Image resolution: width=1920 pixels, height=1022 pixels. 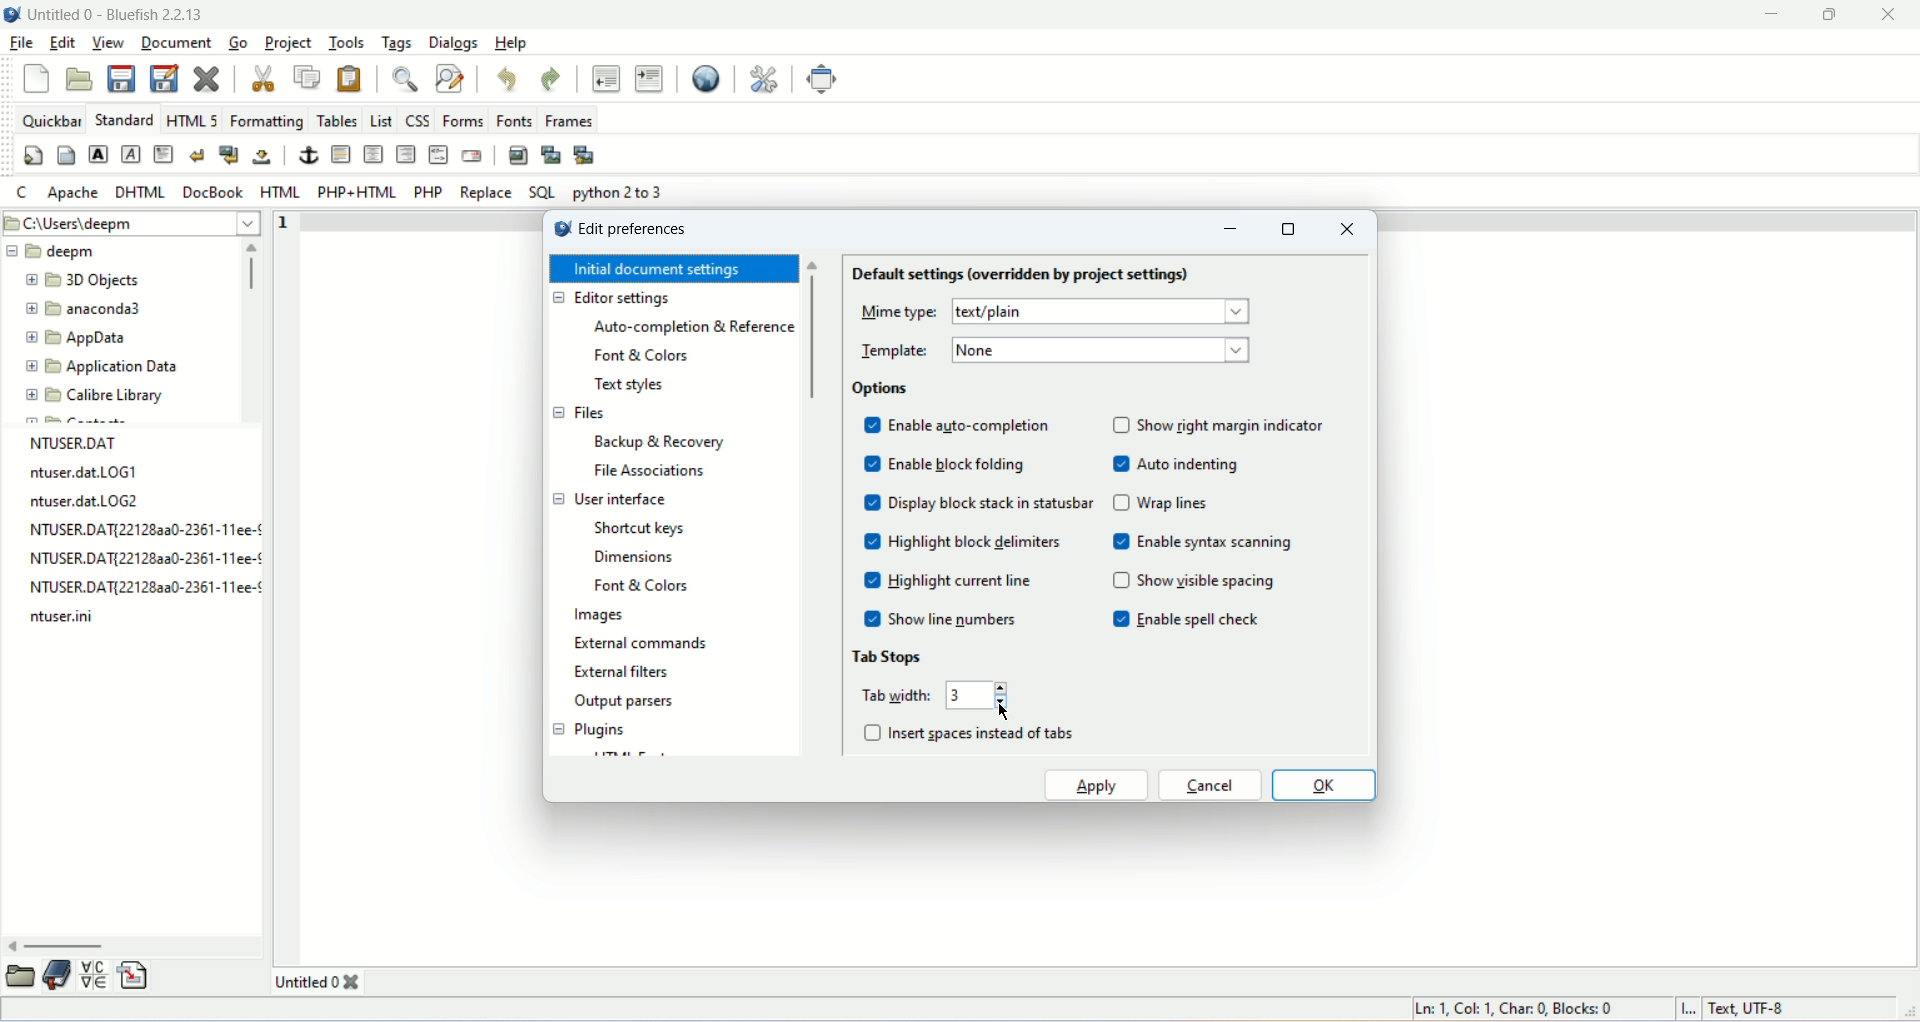 I want to click on 3D Objects, so click(x=106, y=280).